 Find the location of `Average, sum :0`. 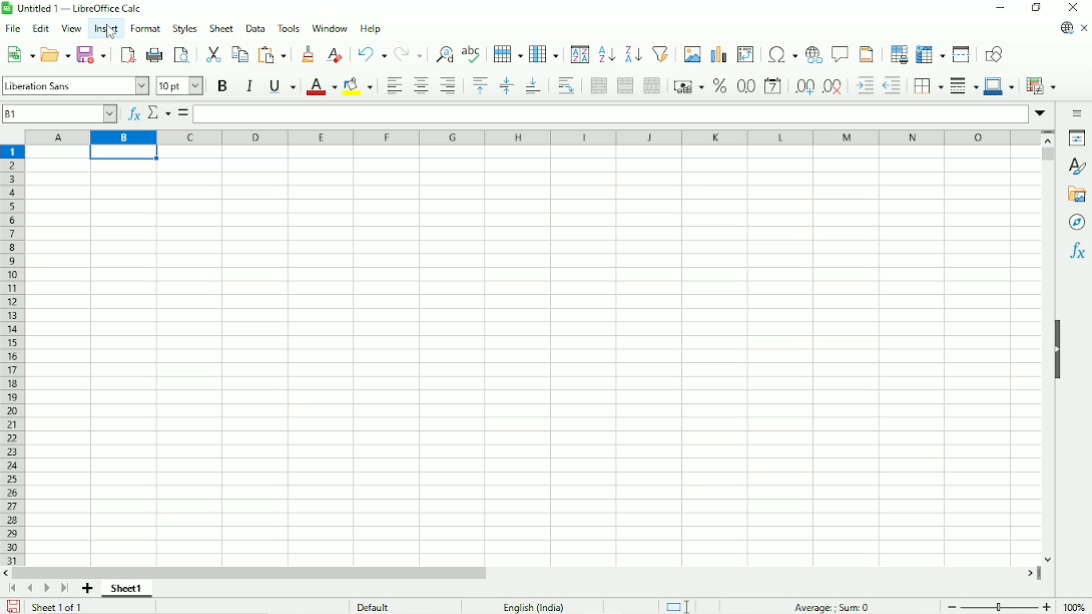

Average, sum :0 is located at coordinates (830, 605).